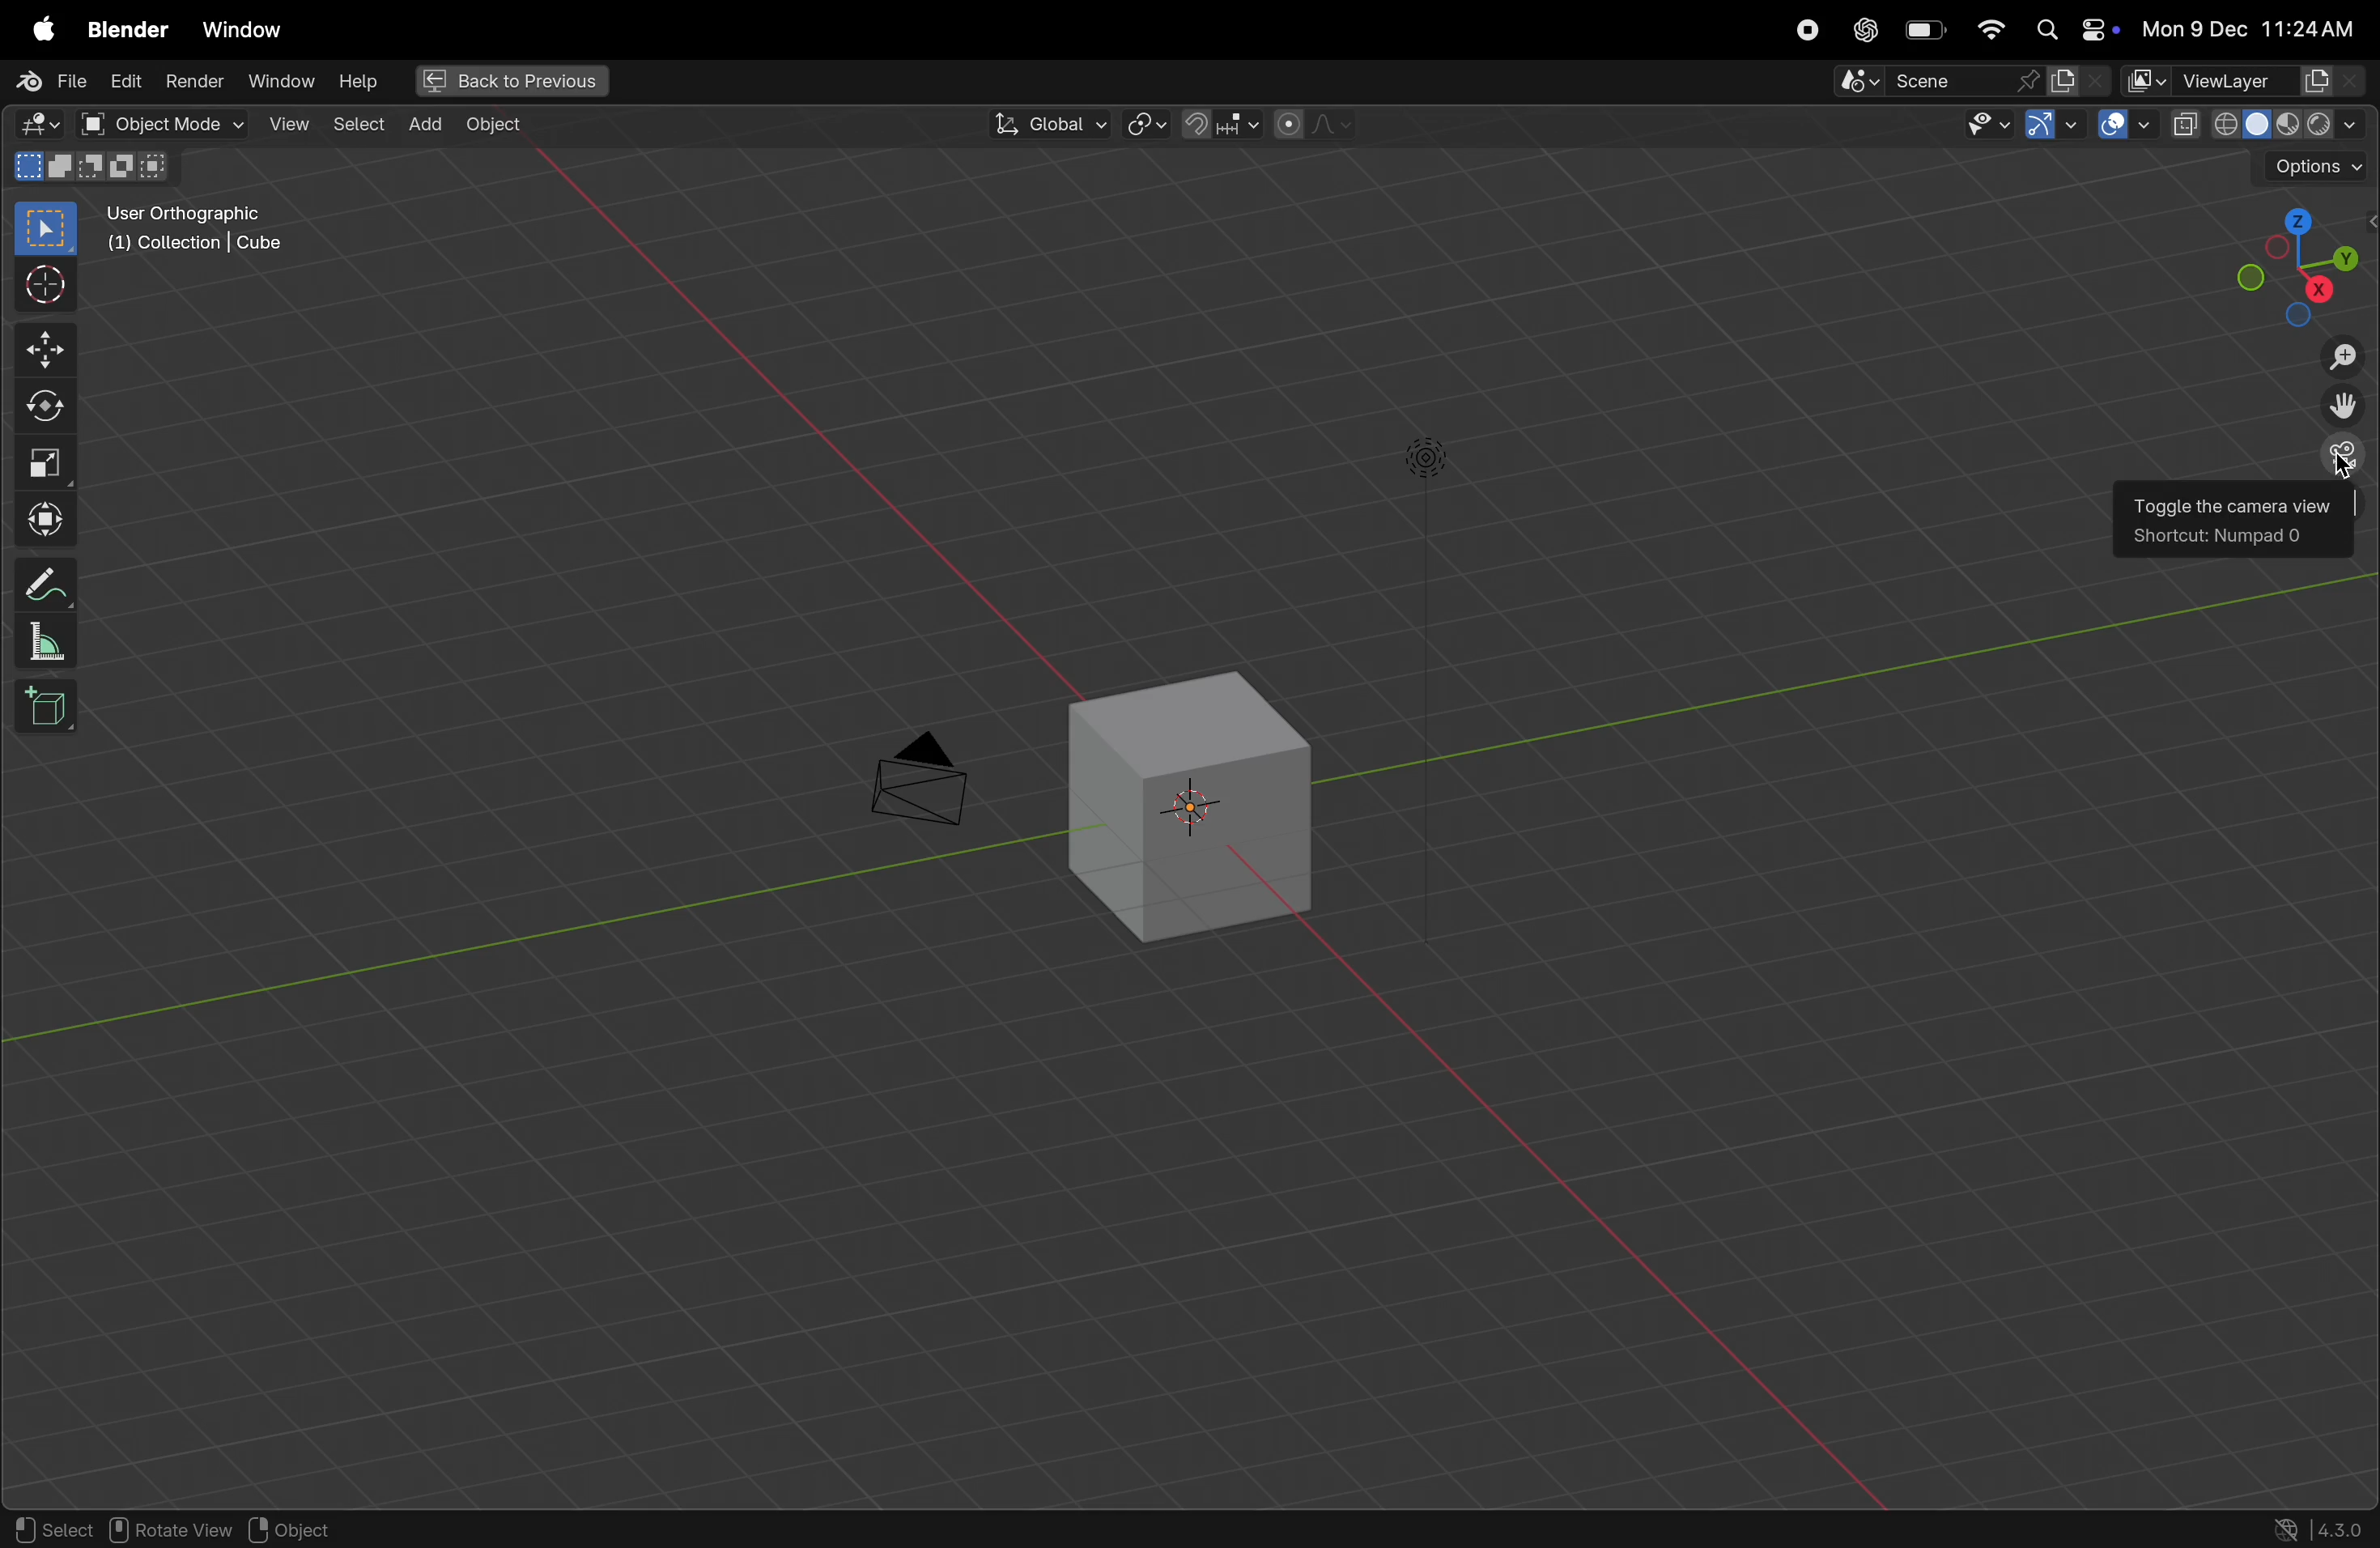 The height and width of the screenshot is (1548, 2380). What do you see at coordinates (38, 407) in the screenshot?
I see `rotate` at bounding box center [38, 407].